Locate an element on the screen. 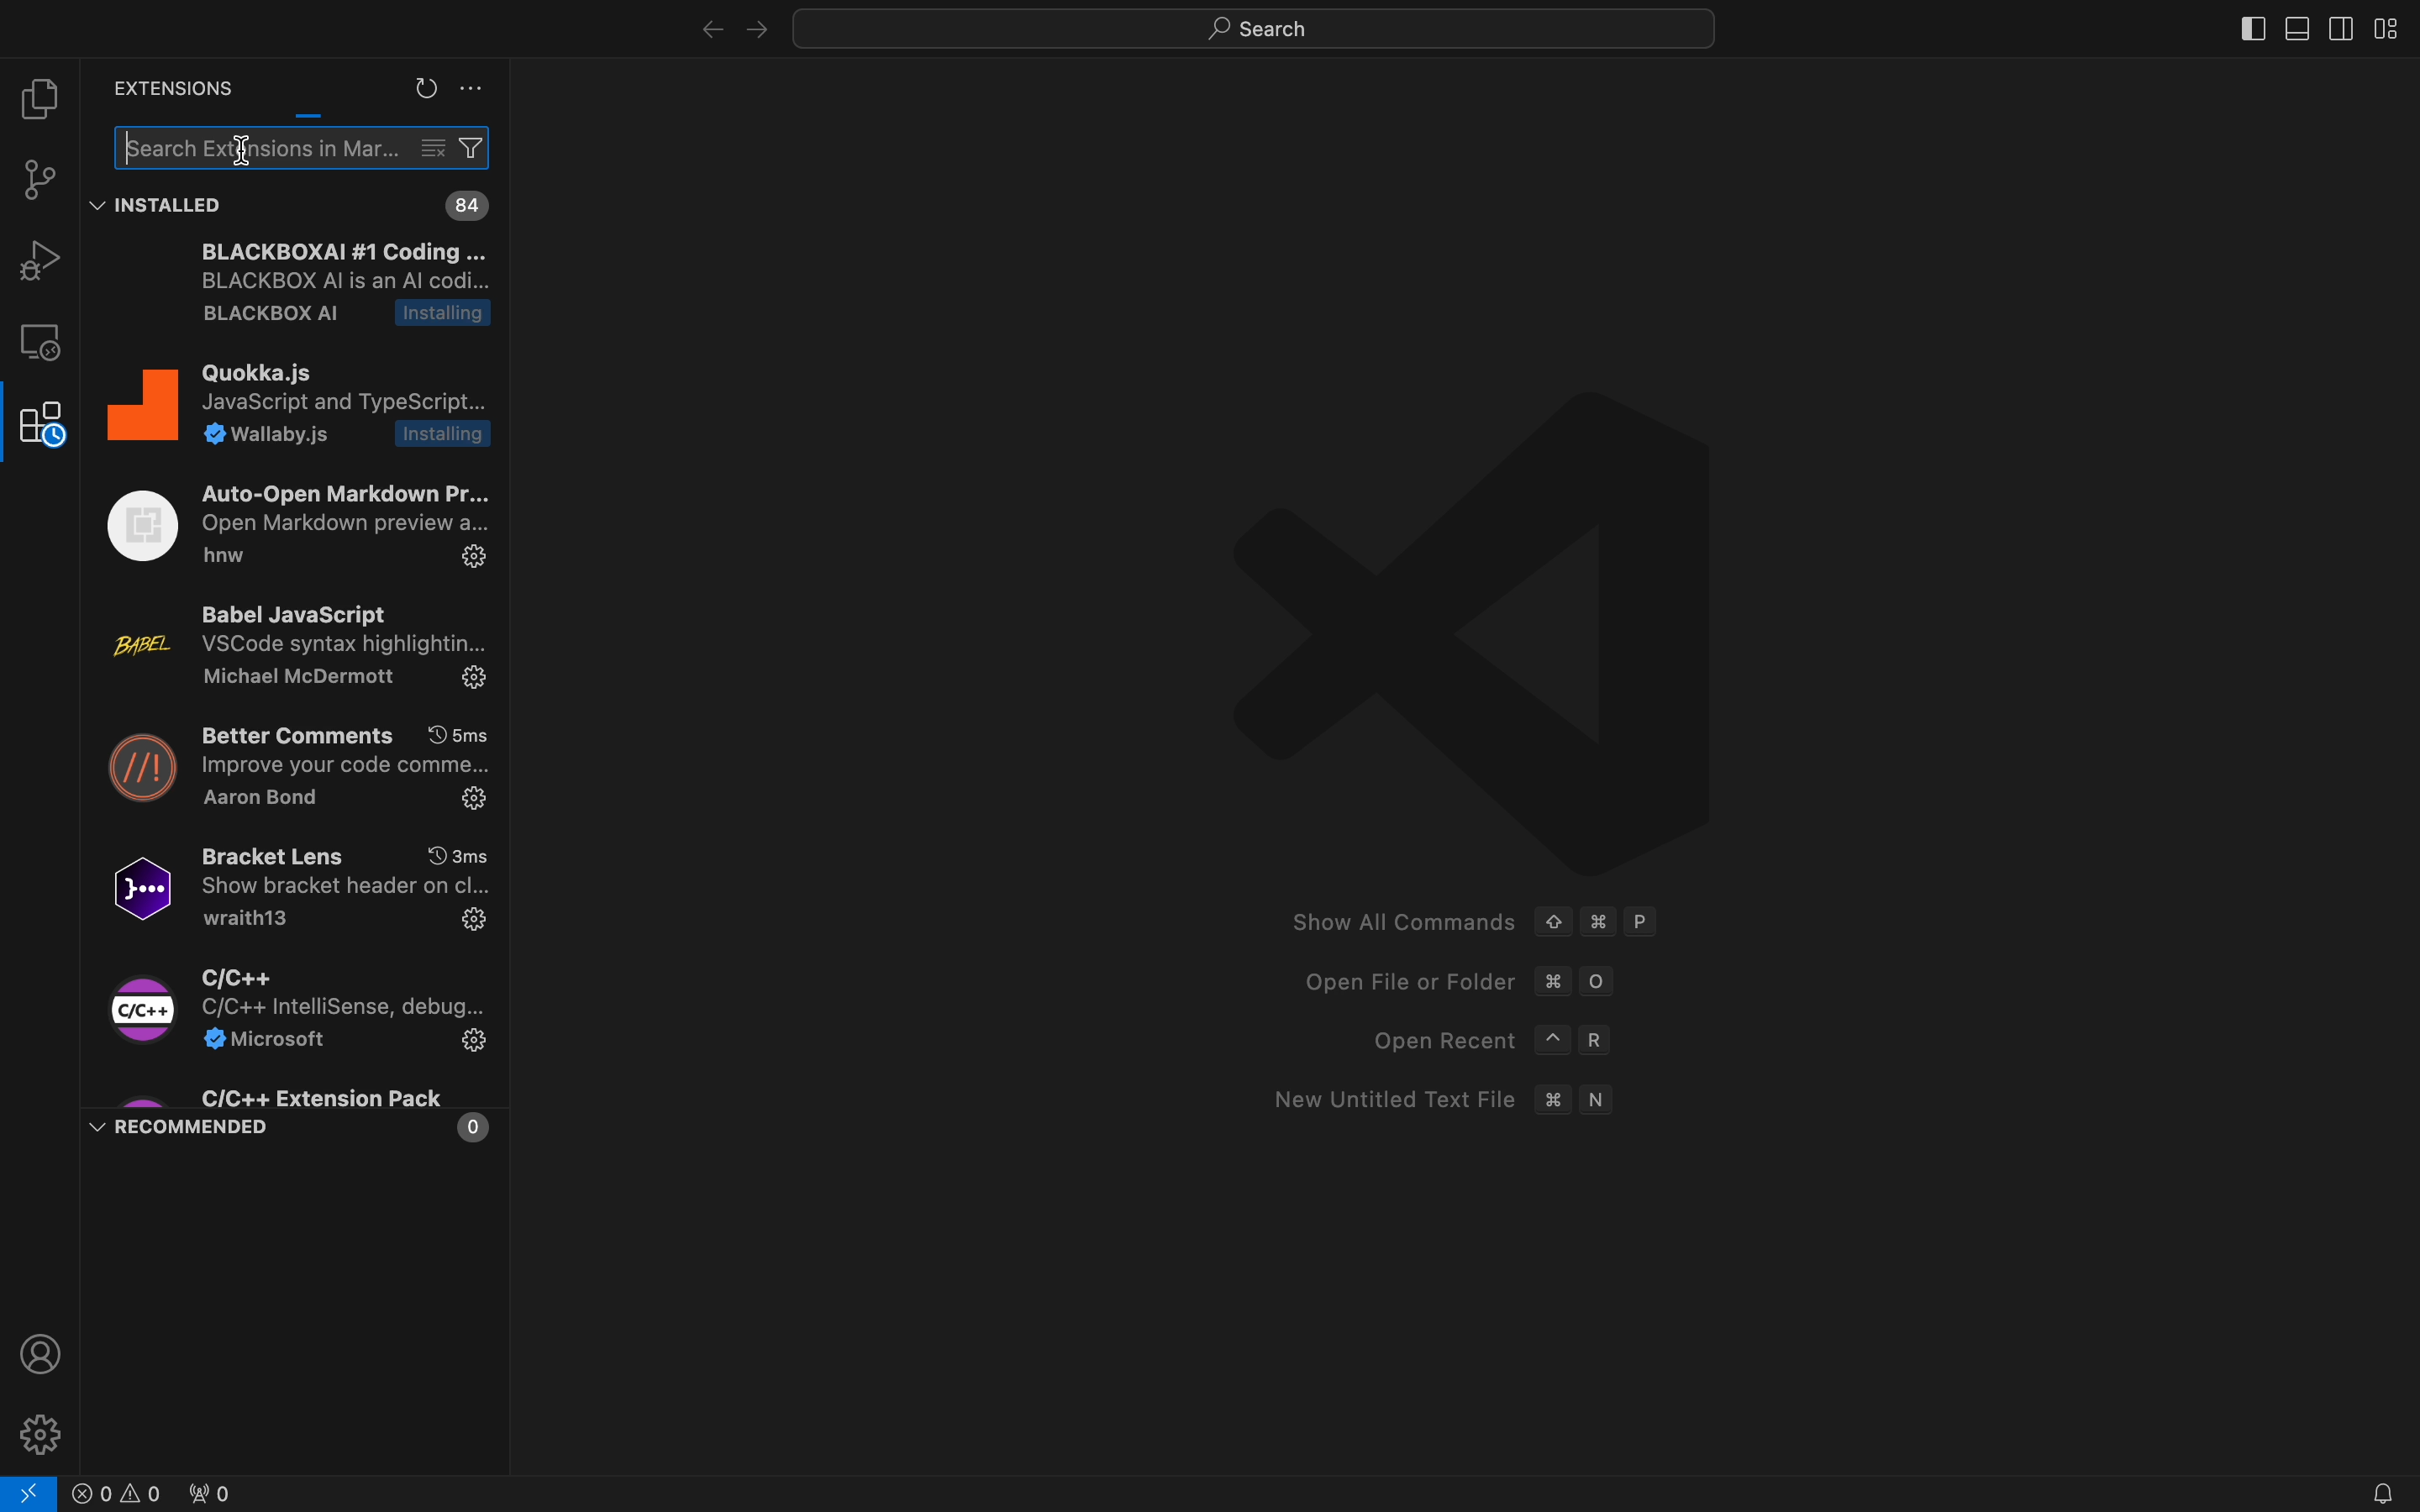  installed is located at coordinates (165, 205).